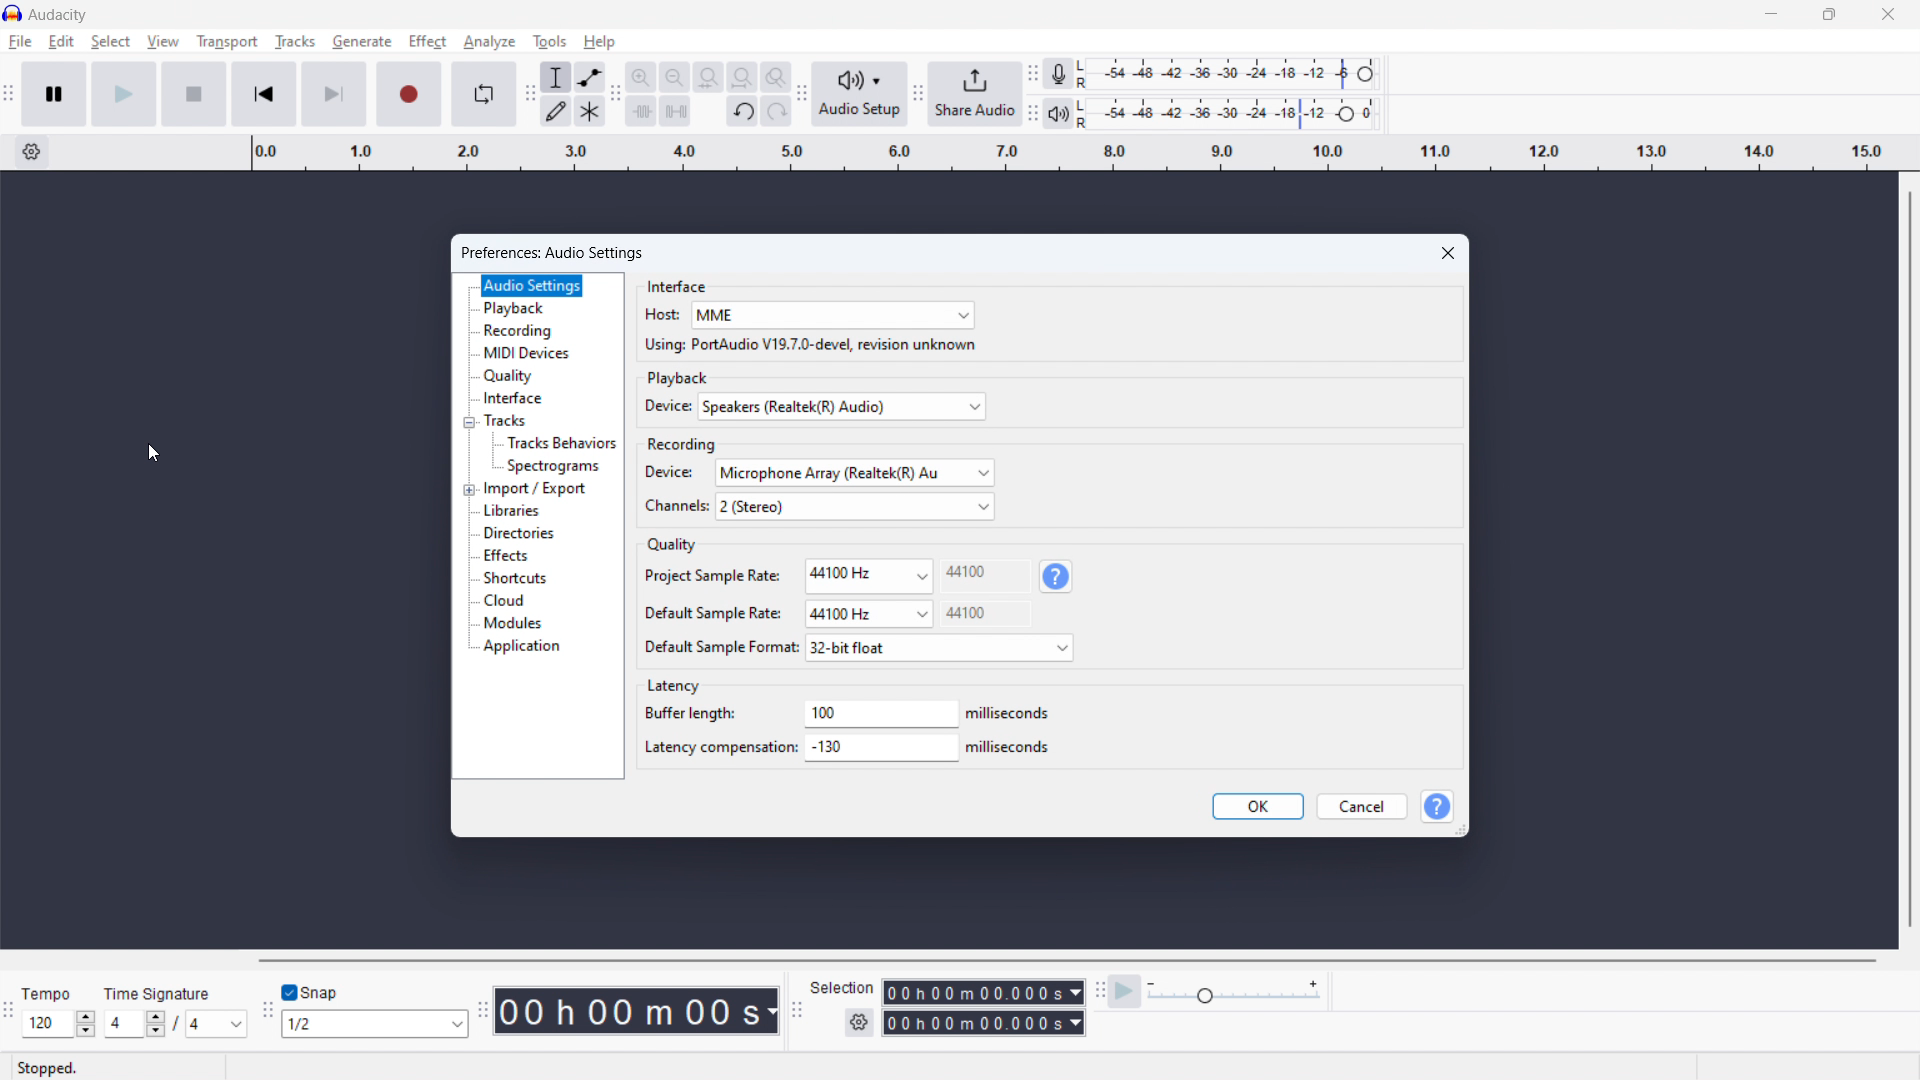 The height and width of the screenshot is (1080, 1920). Describe the element at coordinates (641, 111) in the screenshot. I see `trim audio outside selection` at that location.